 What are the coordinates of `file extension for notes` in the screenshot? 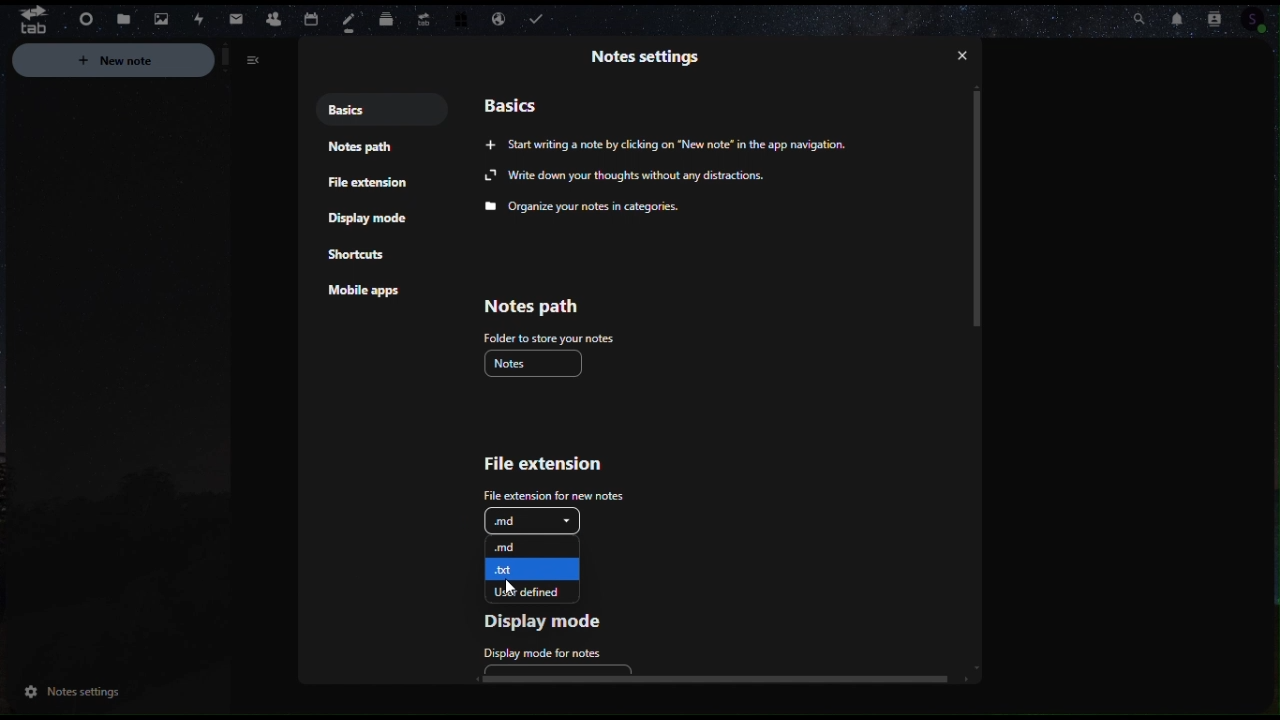 It's located at (547, 493).